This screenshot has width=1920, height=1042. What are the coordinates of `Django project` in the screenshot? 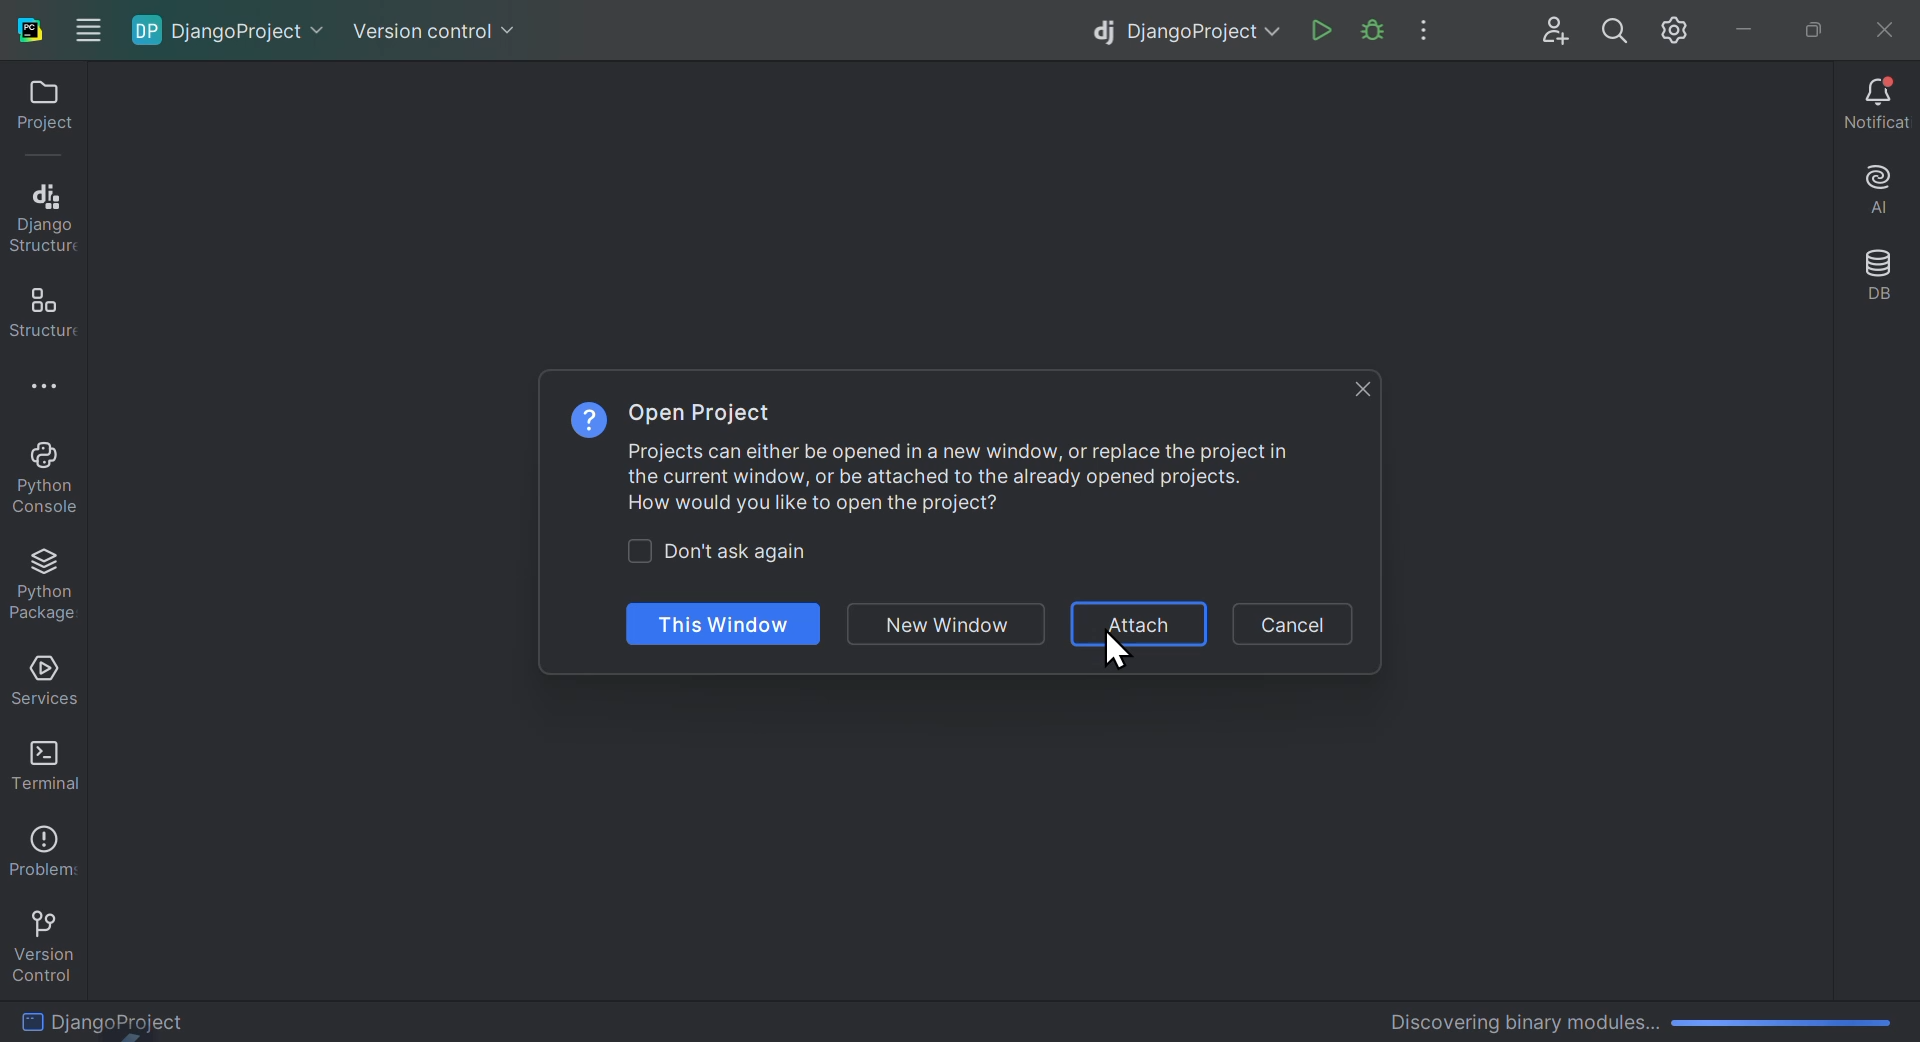 It's located at (1178, 29).